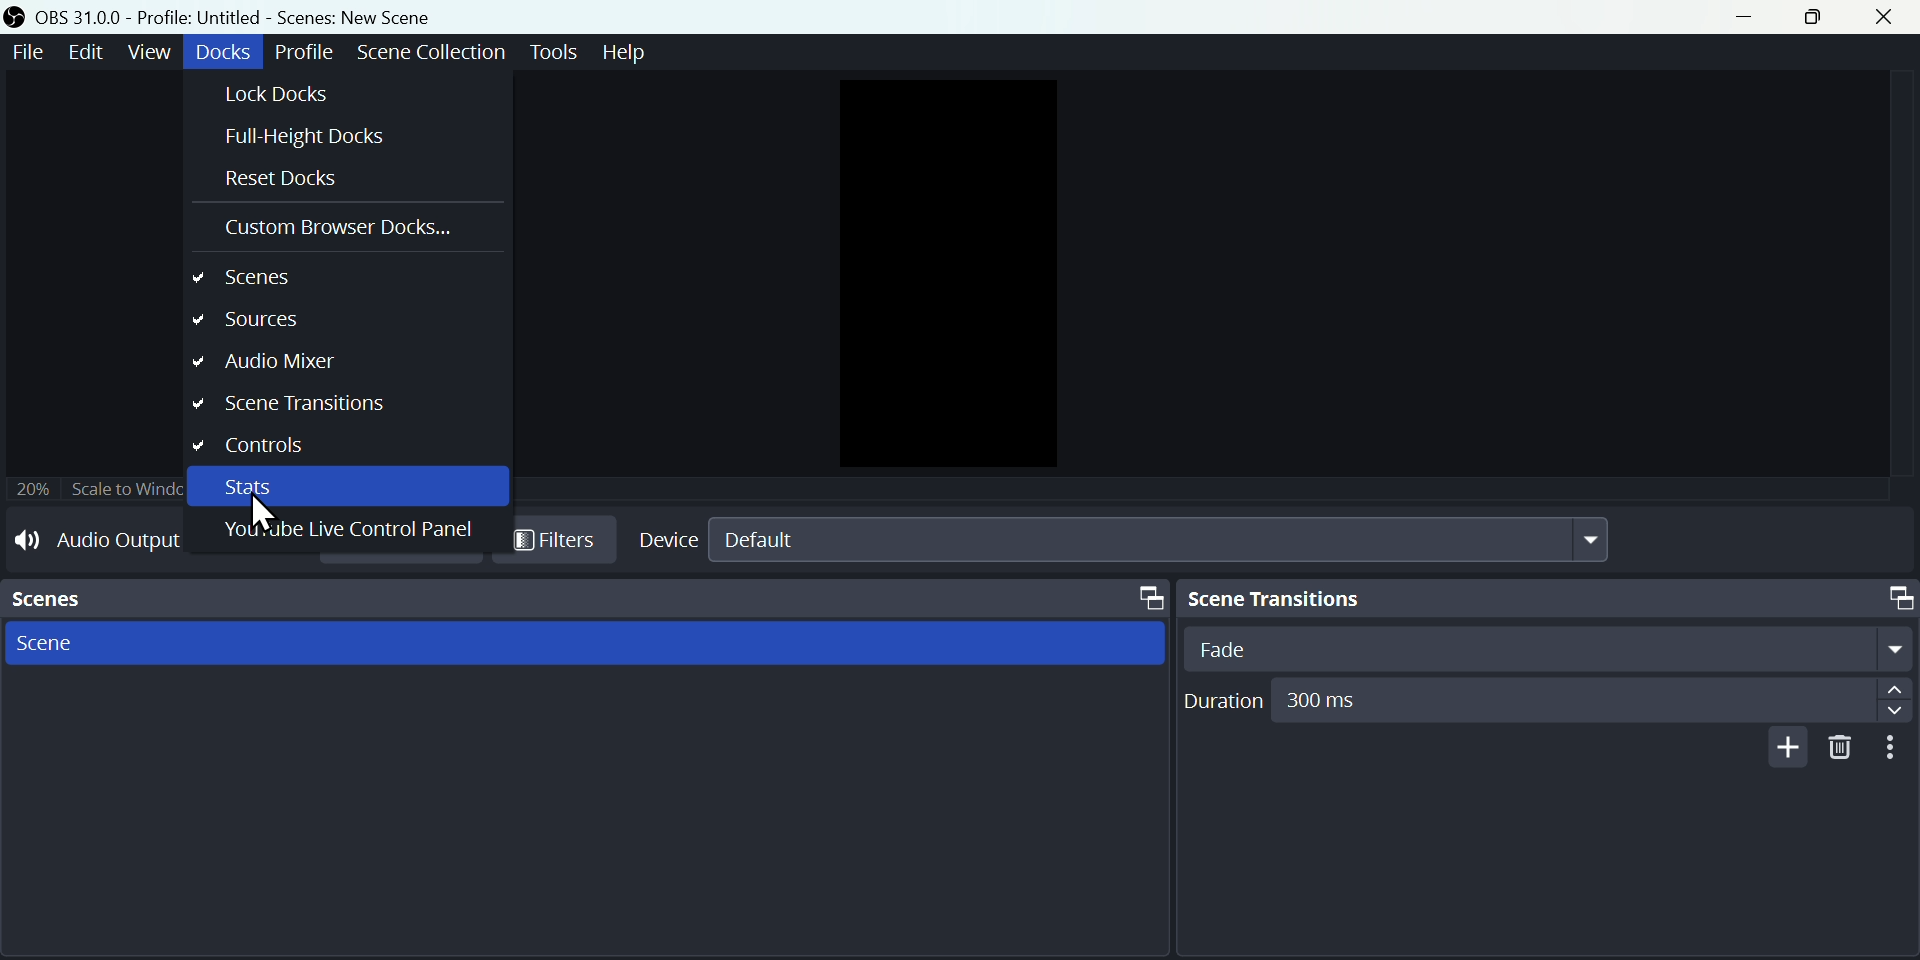 This screenshot has height=960, width=1920. Describe the element at coordinates (300, 178) in the screenshot. I see `Reset Docks` at that location.